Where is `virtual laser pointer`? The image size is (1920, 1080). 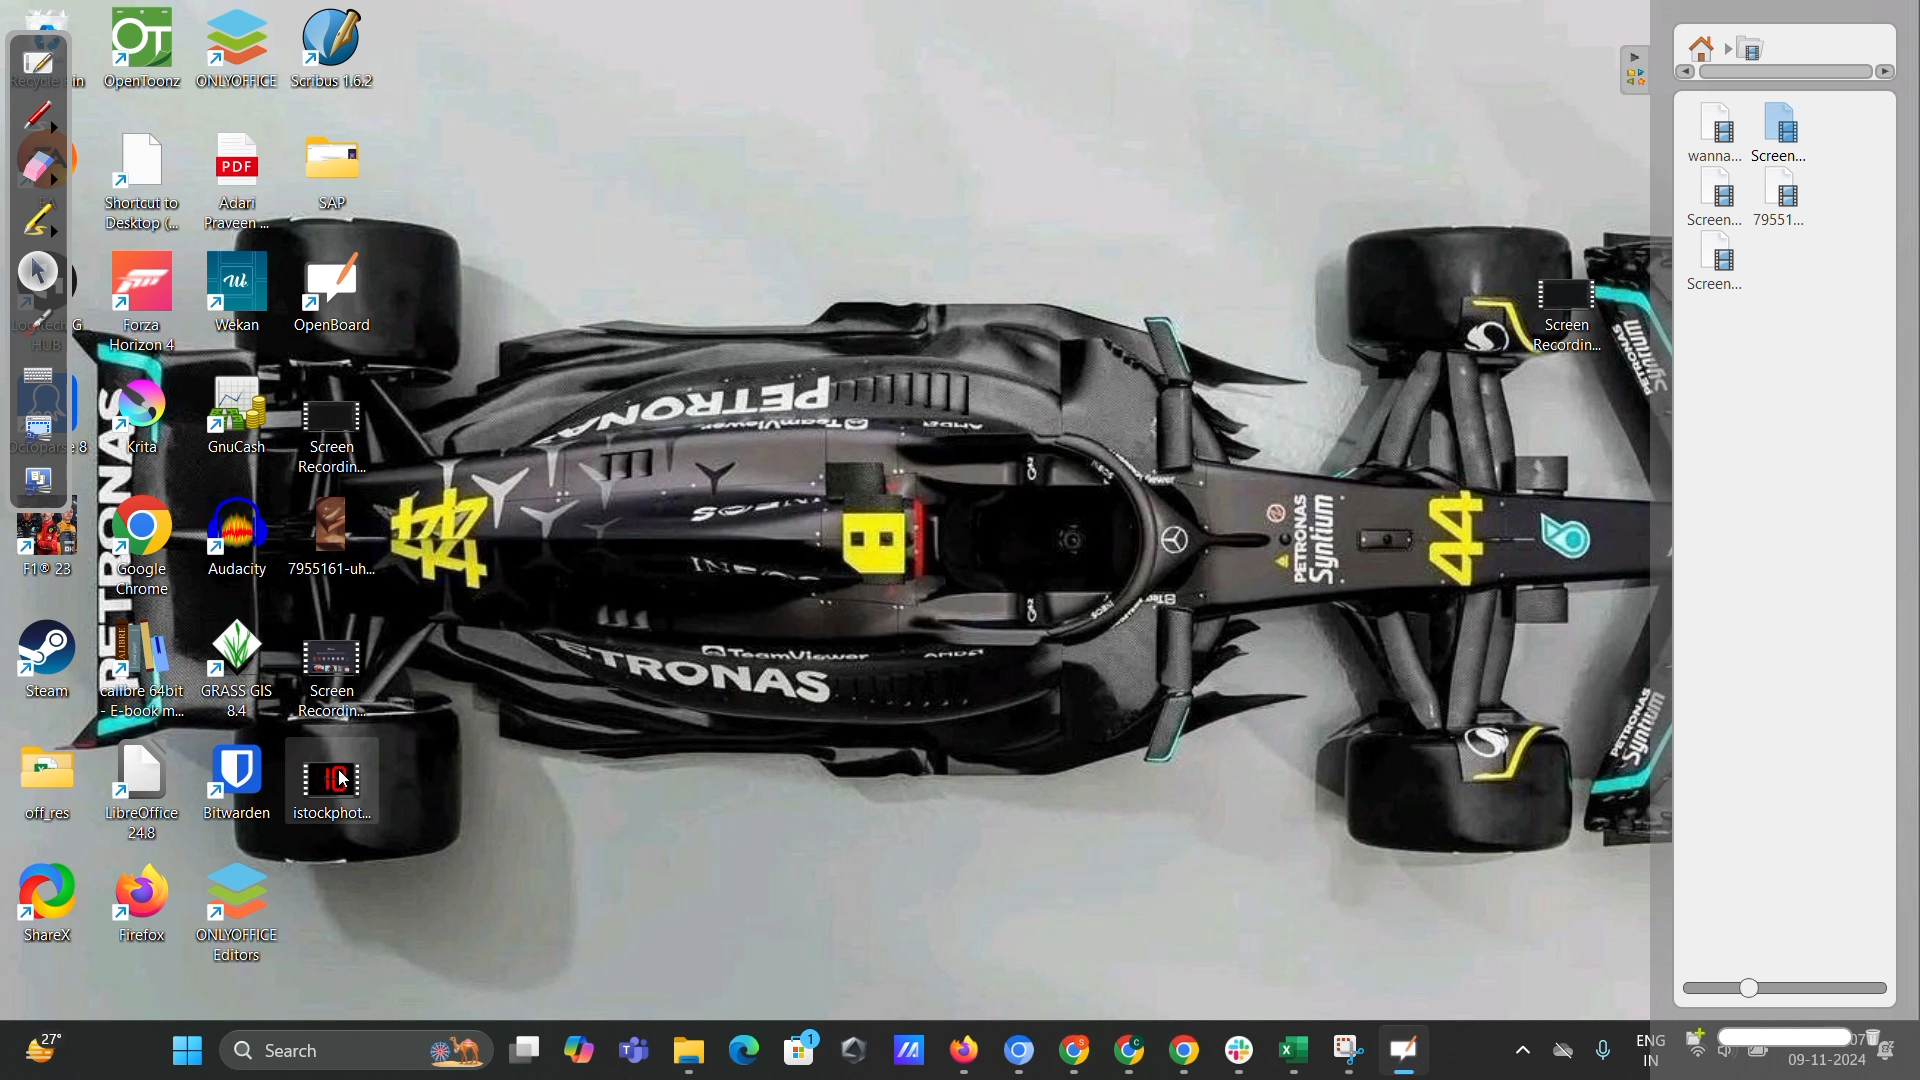 virtual laser pointer is located at coordinates (42, 324).